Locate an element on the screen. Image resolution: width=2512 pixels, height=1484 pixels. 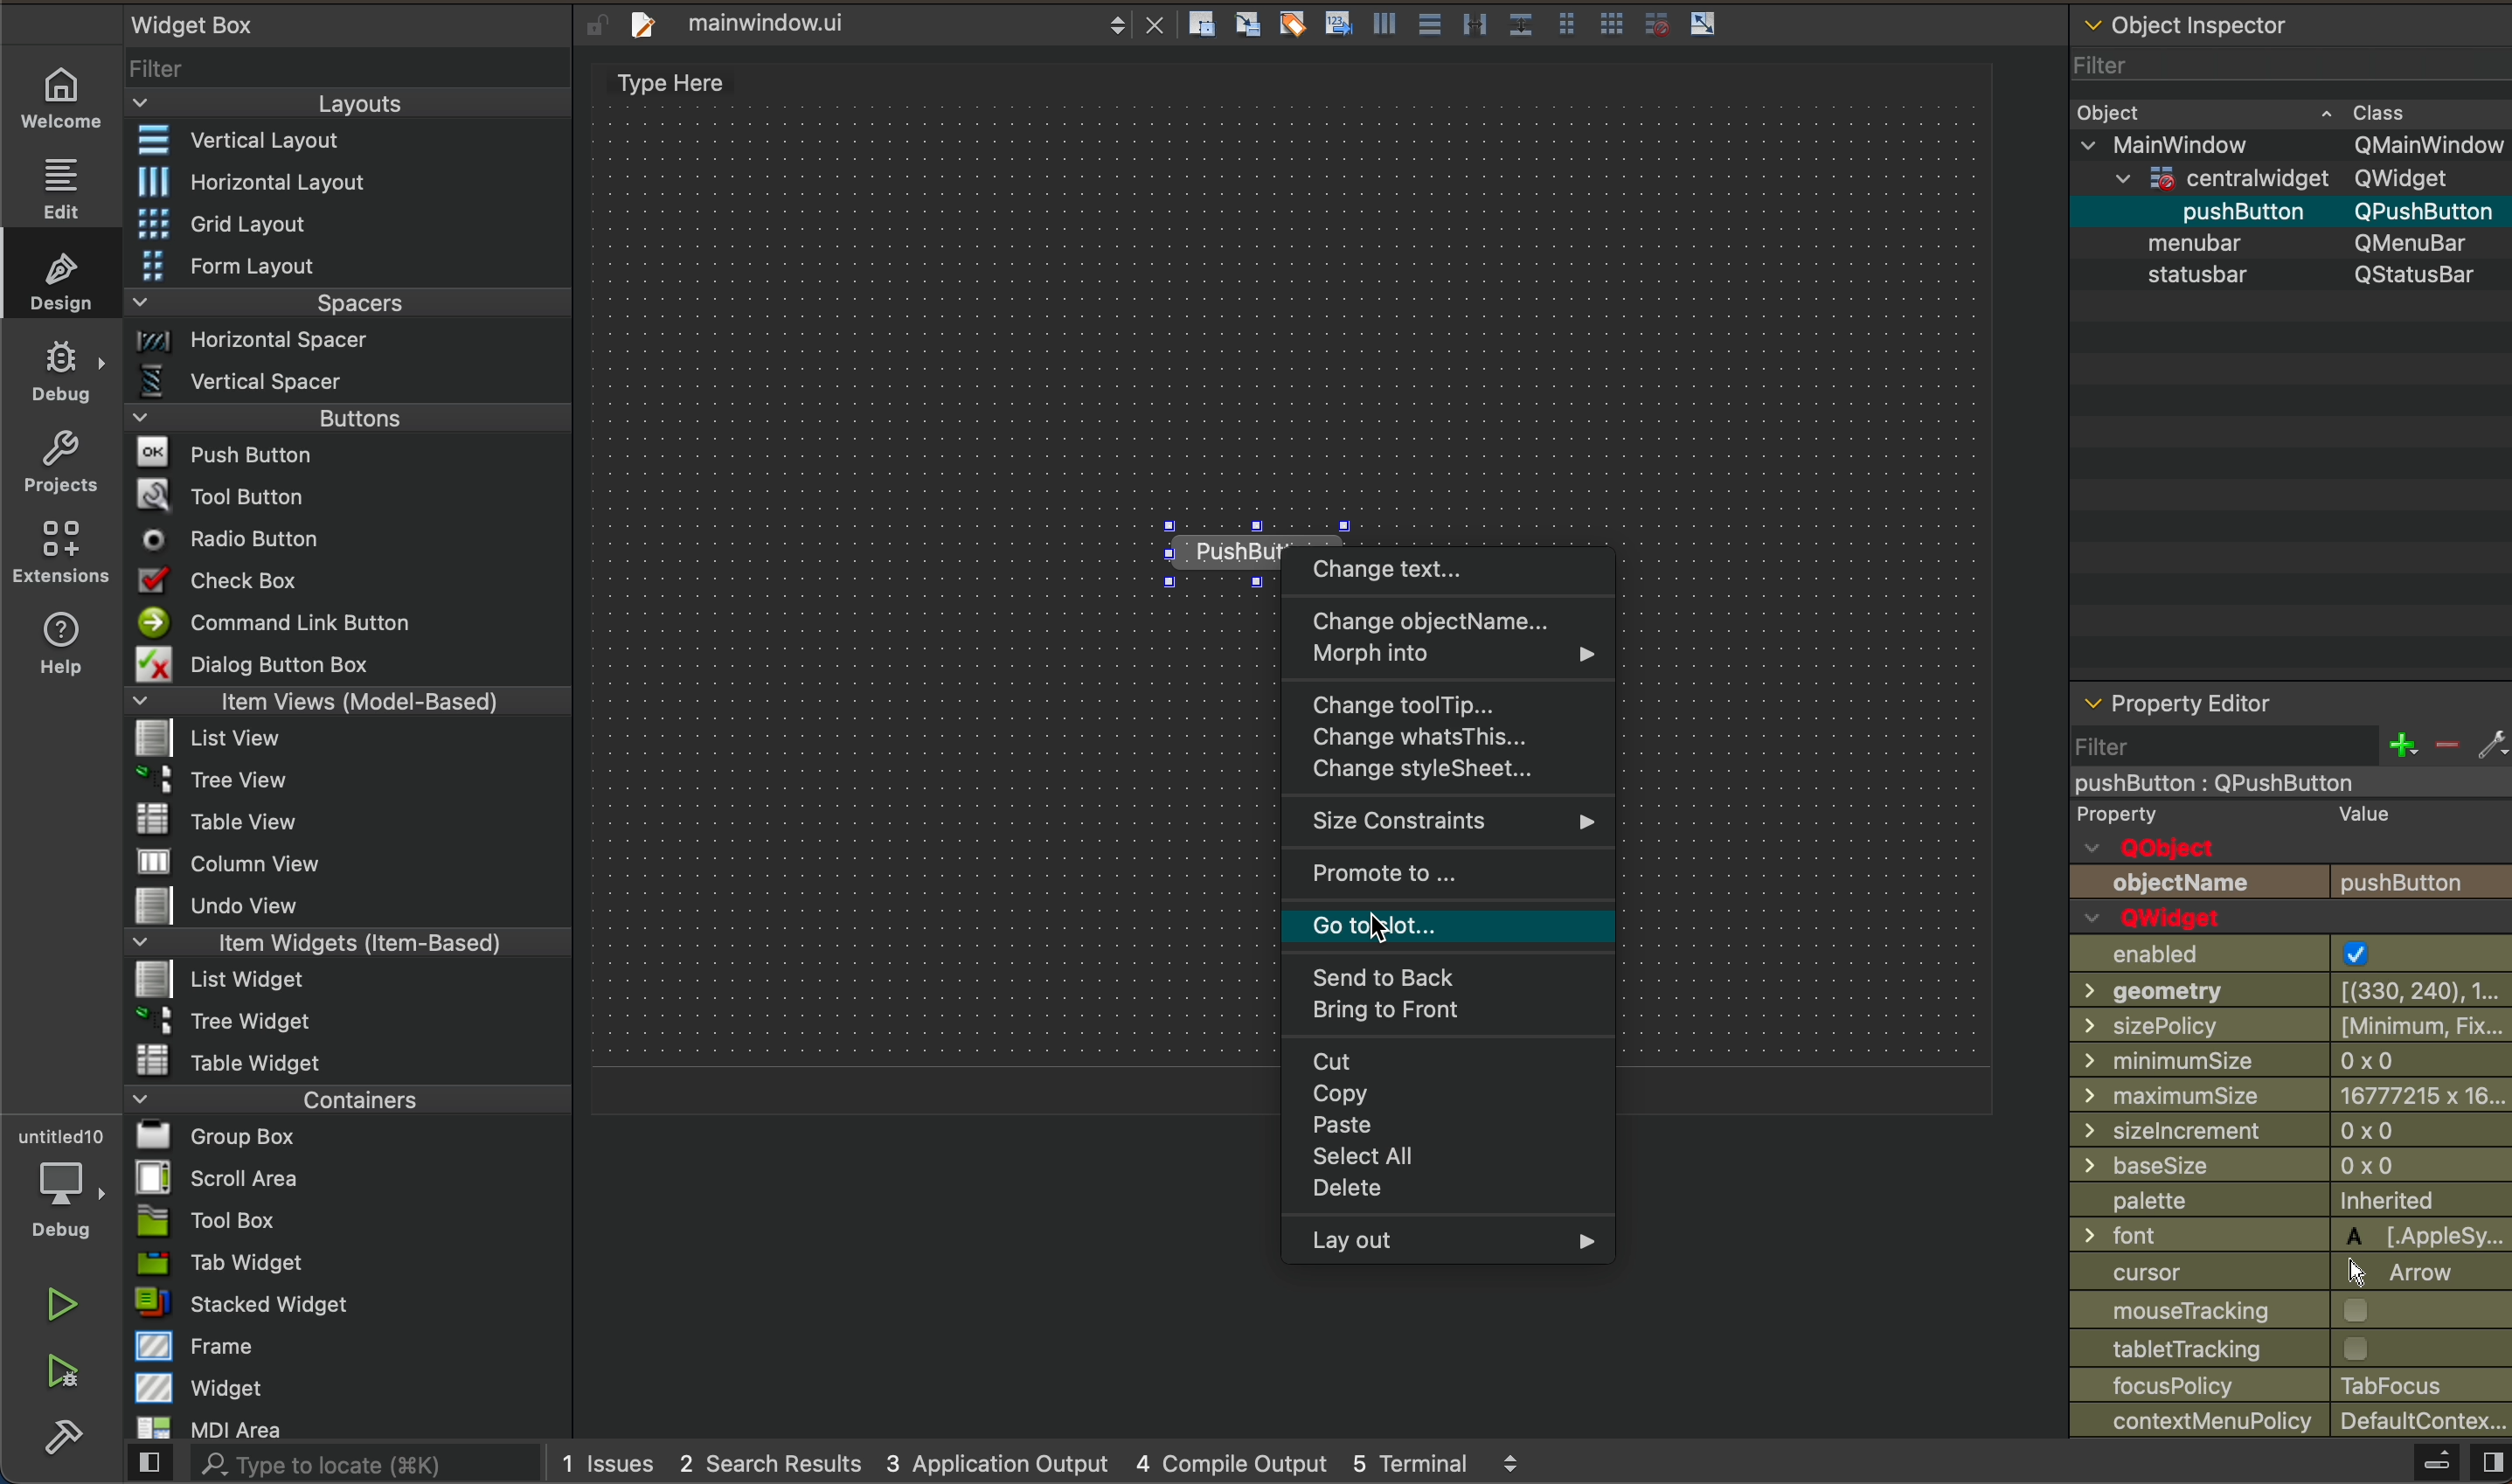
widget is located at coordinates (347, 1390).